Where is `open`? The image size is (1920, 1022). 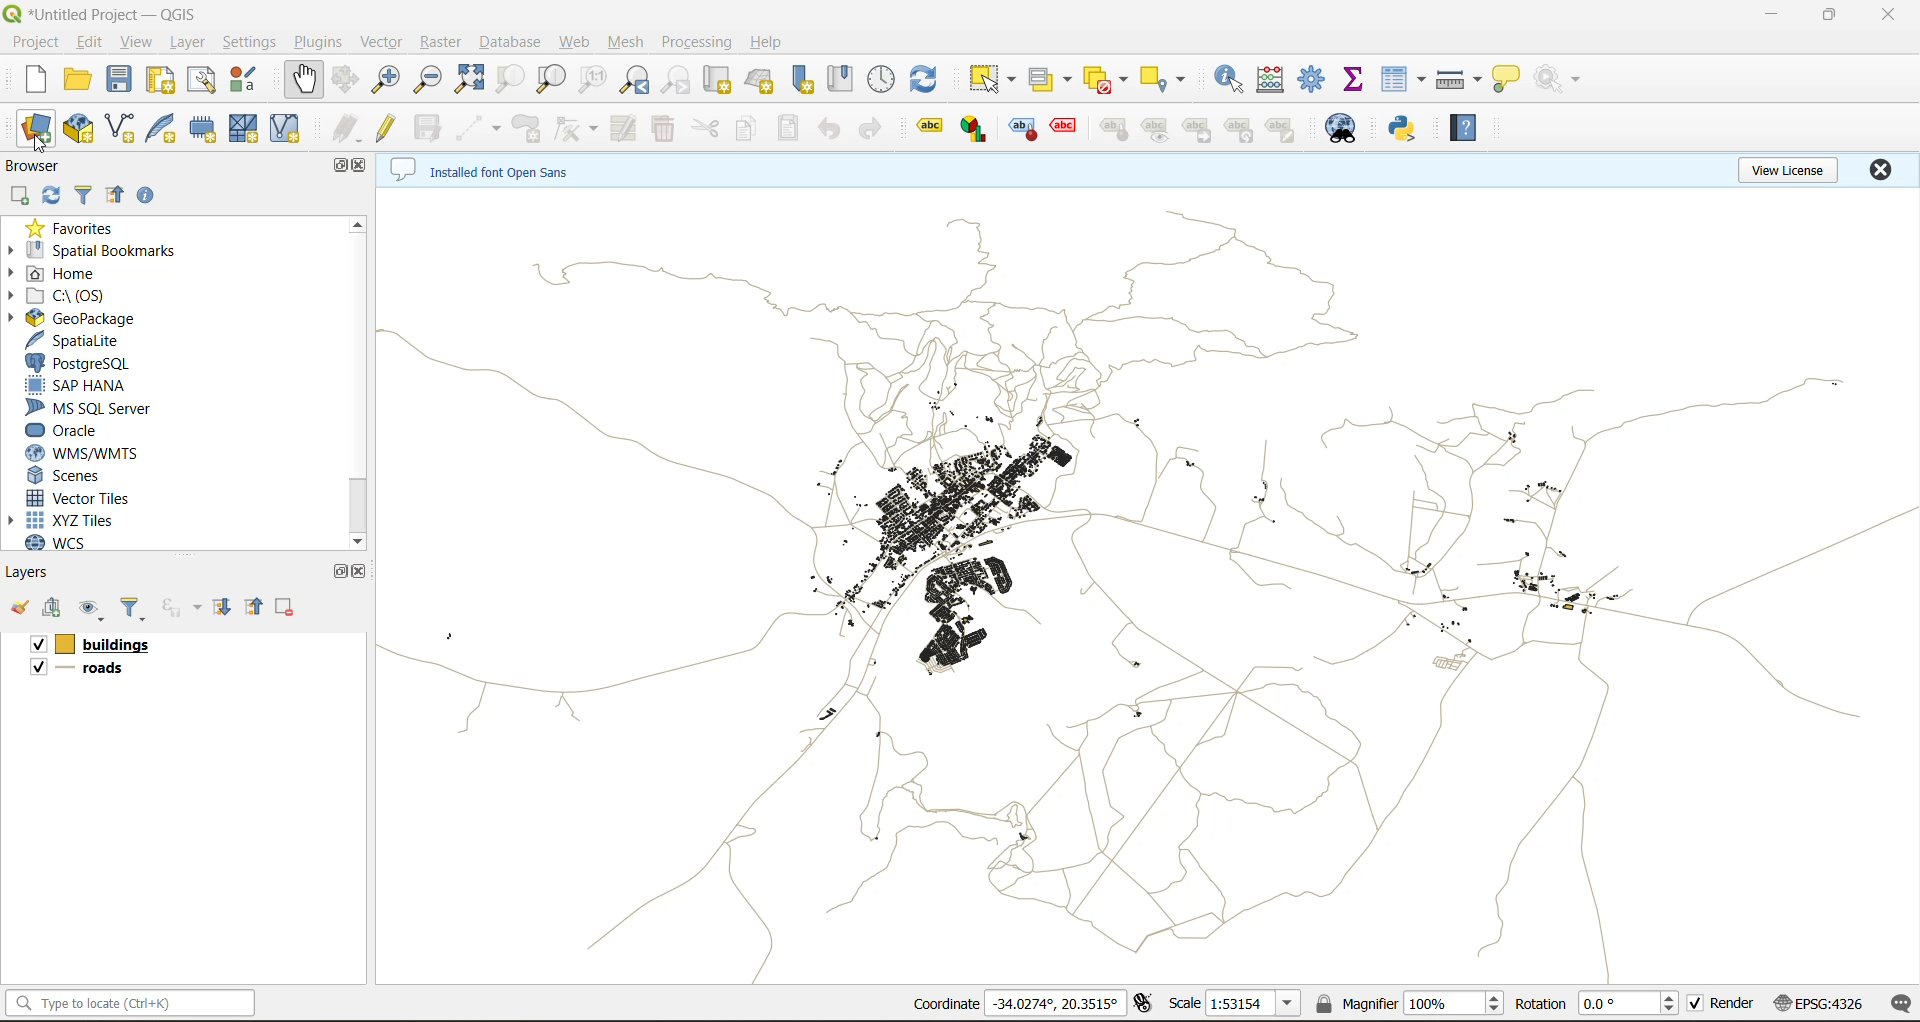
open is located at coordinates (77, 80).